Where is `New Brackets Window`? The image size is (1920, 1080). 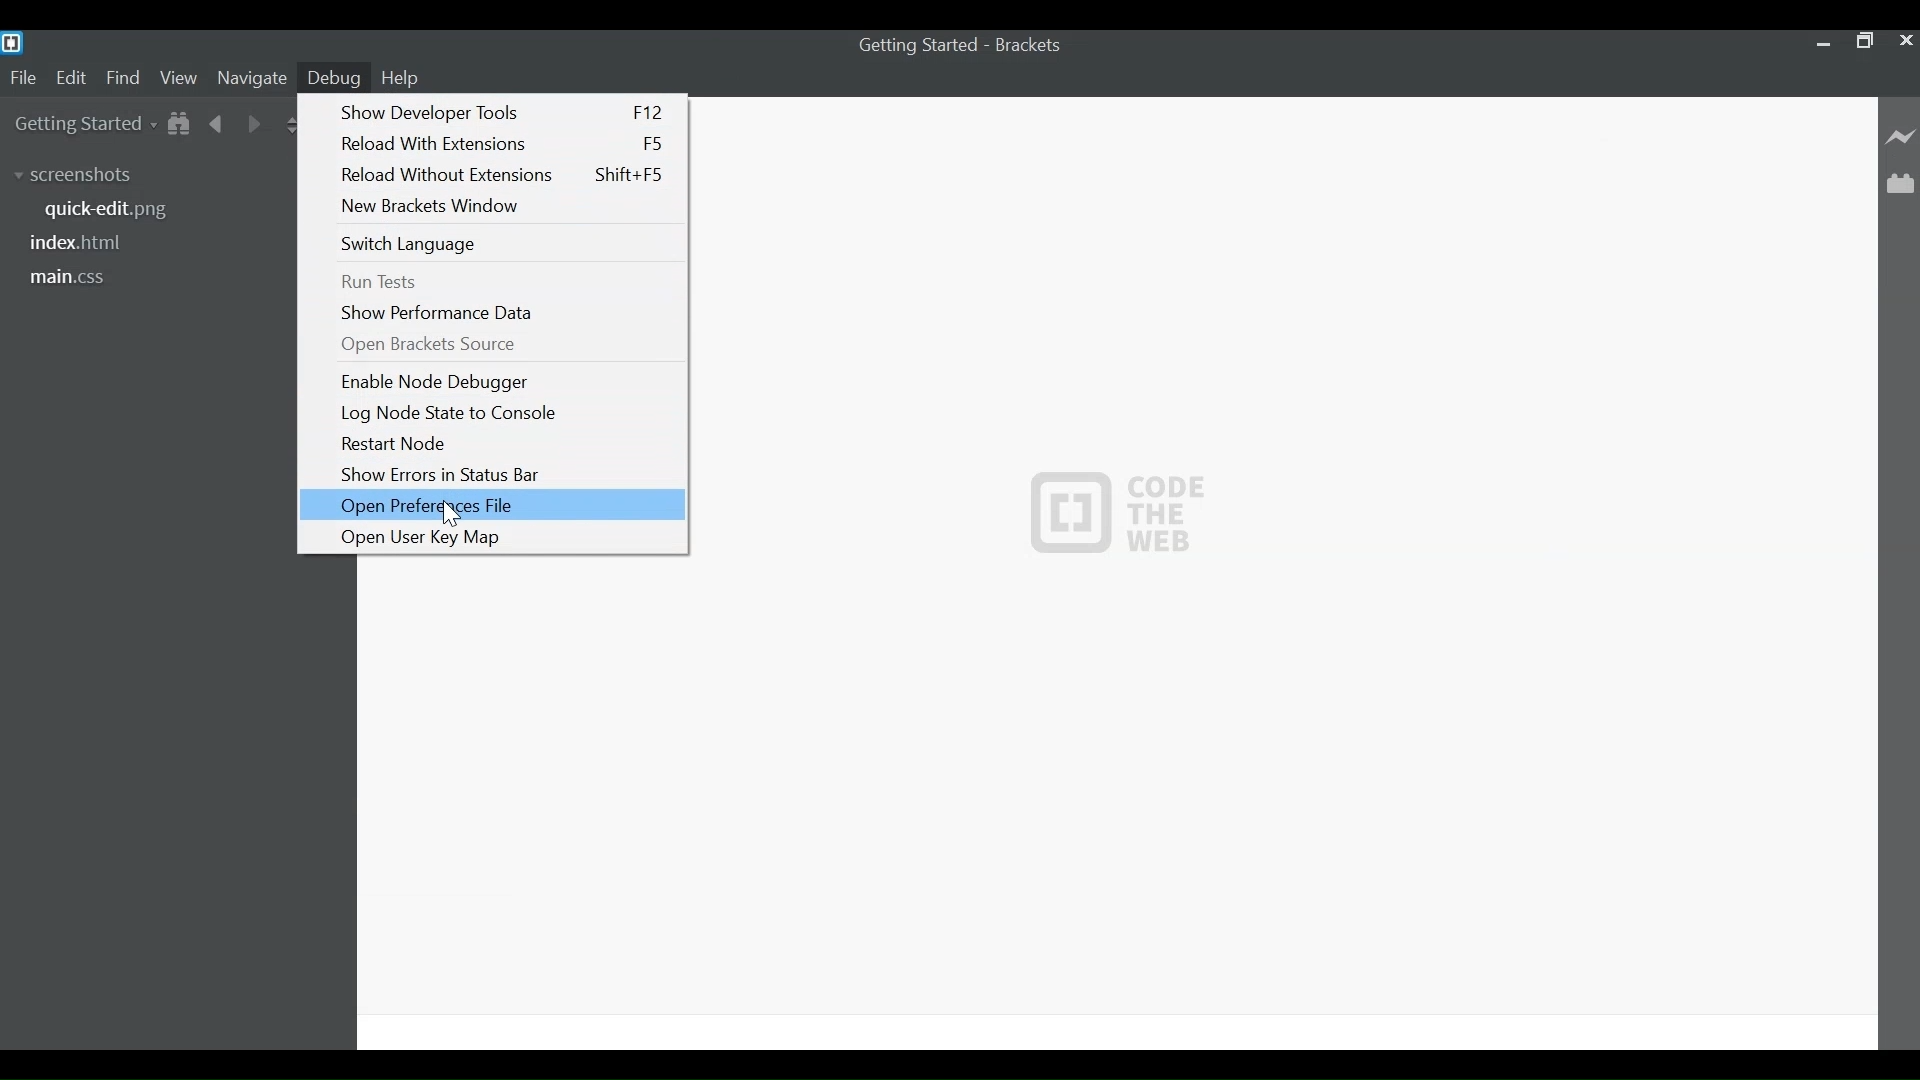 New Brackets Window is located at coordinates (507, 205).